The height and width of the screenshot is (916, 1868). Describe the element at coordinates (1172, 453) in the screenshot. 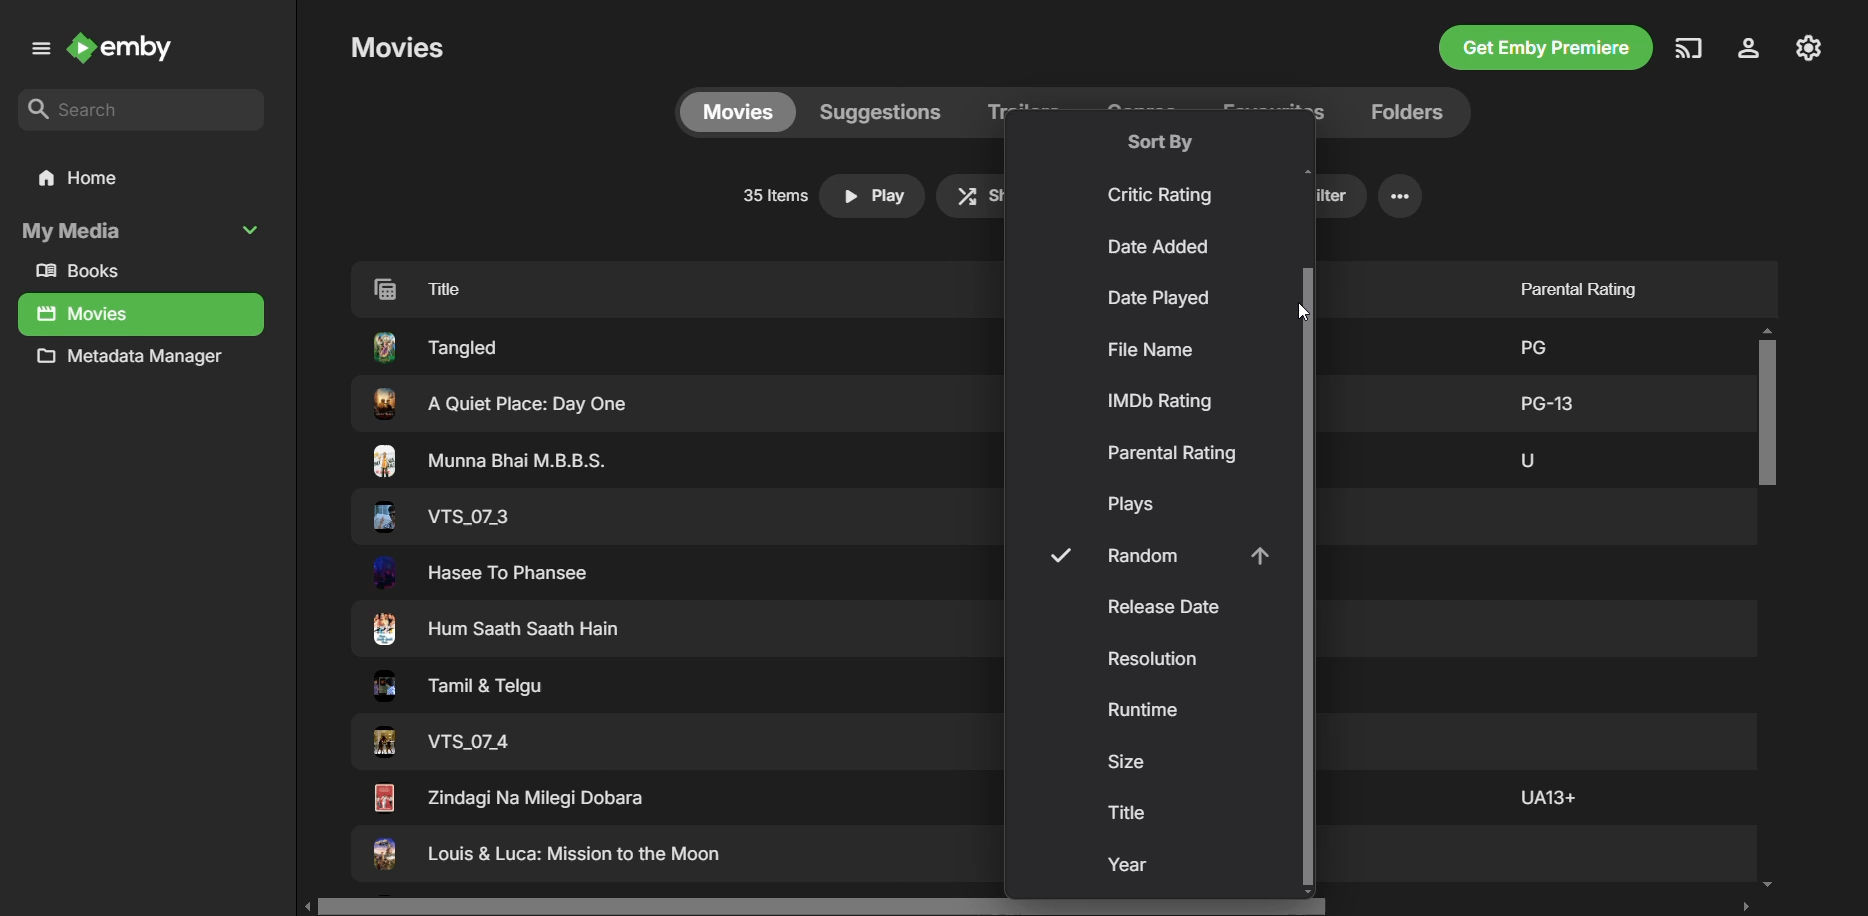

I see `Parental Rating` at that location.